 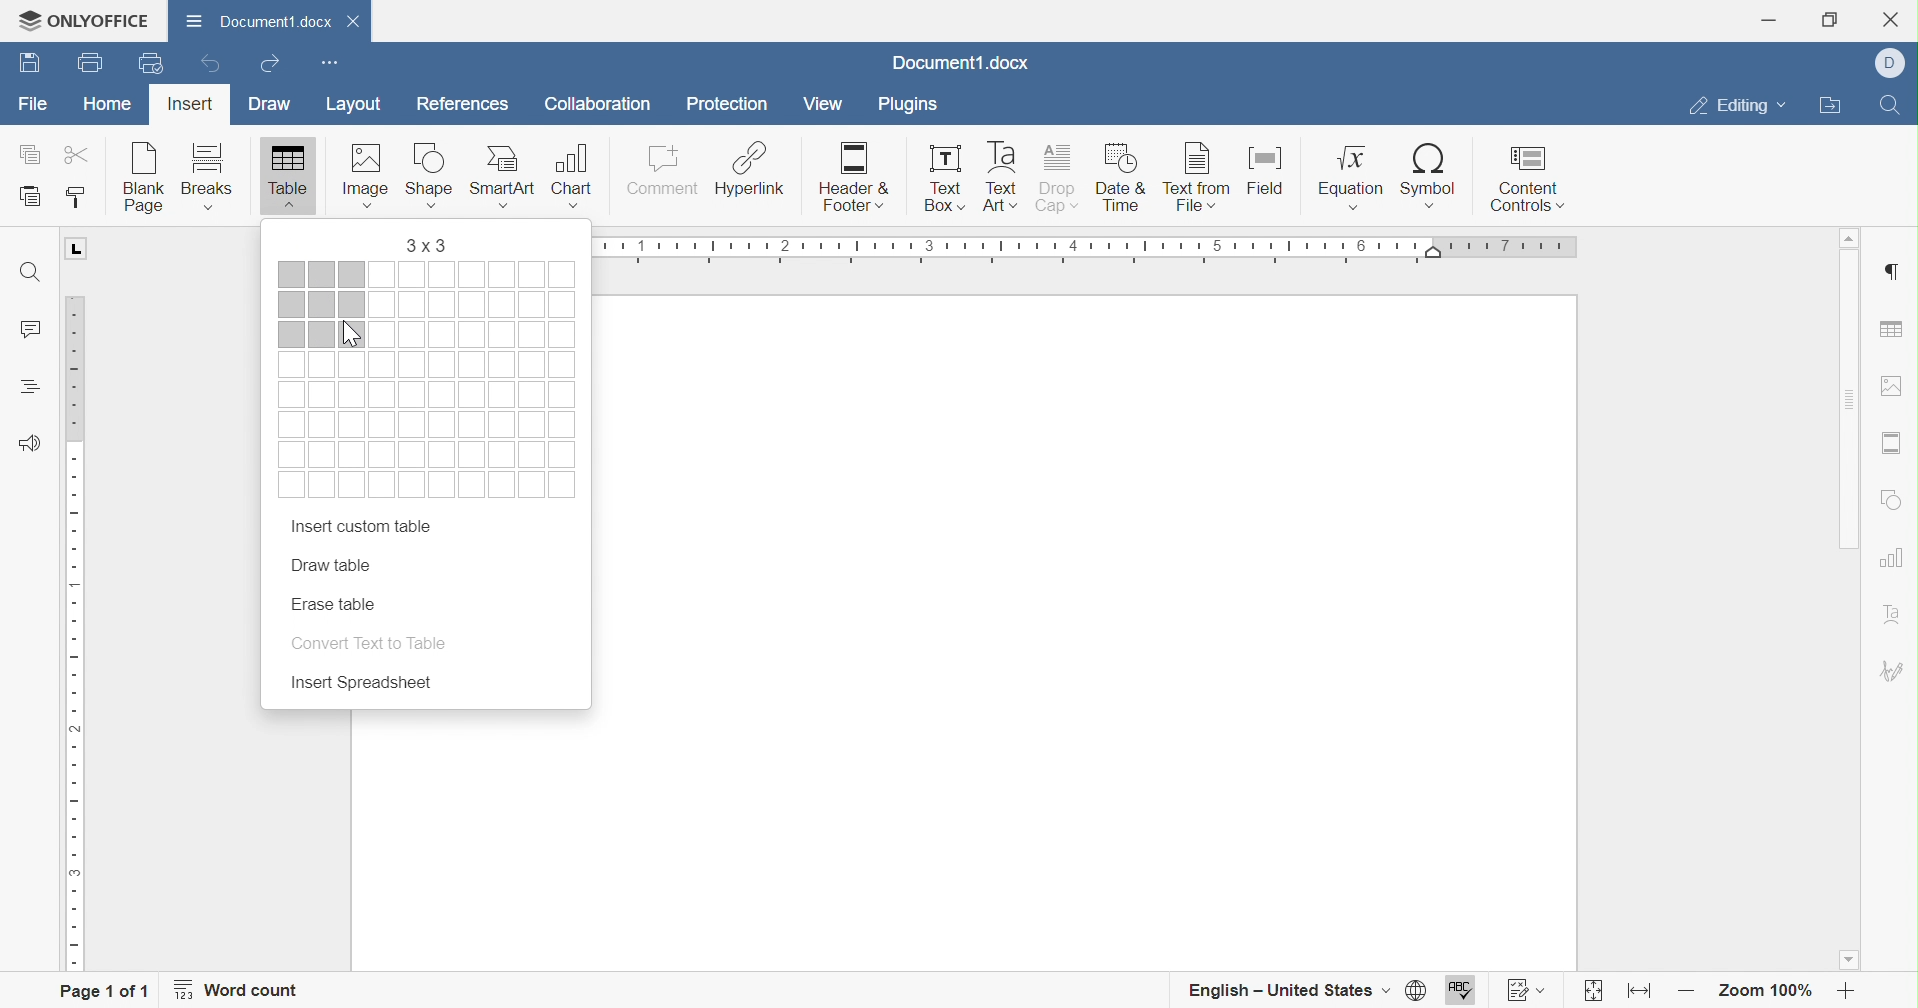 What do you see at coordinates (24, 153) in the screenshot?
I see `Copy` at bounding box center [24, 153].